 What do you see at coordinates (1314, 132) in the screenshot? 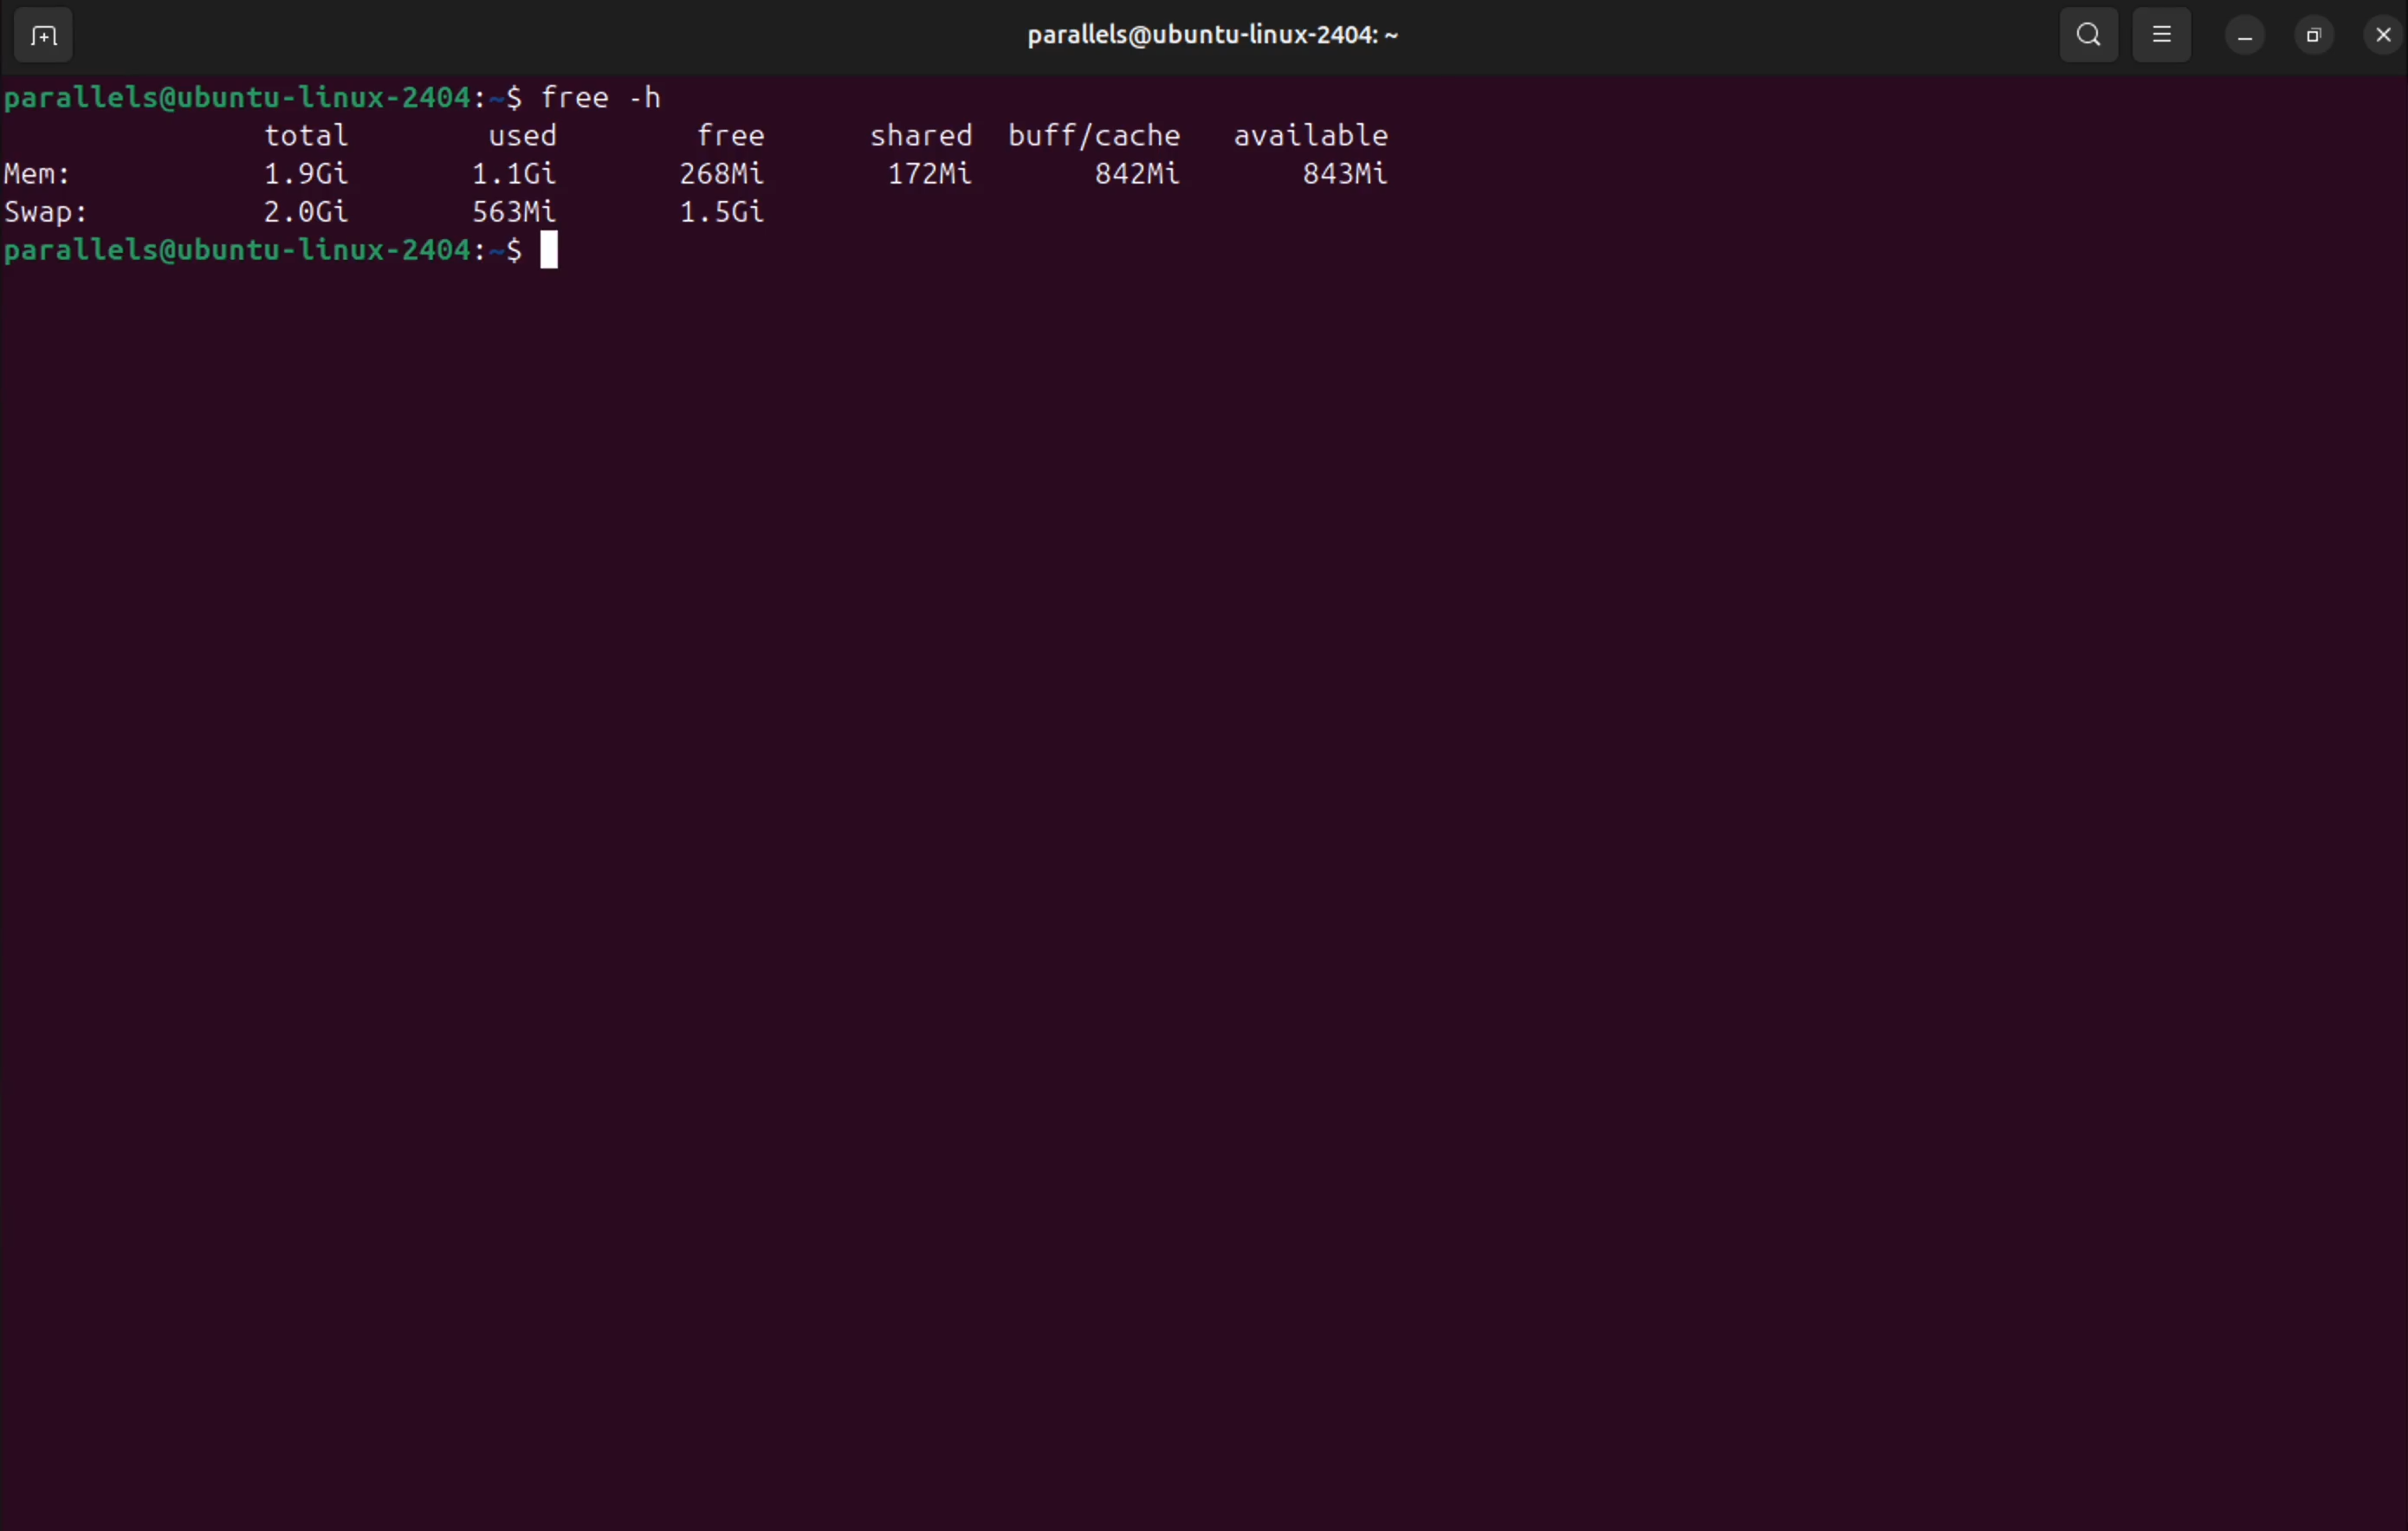
I see `available` at bounding box center [1314, 132].